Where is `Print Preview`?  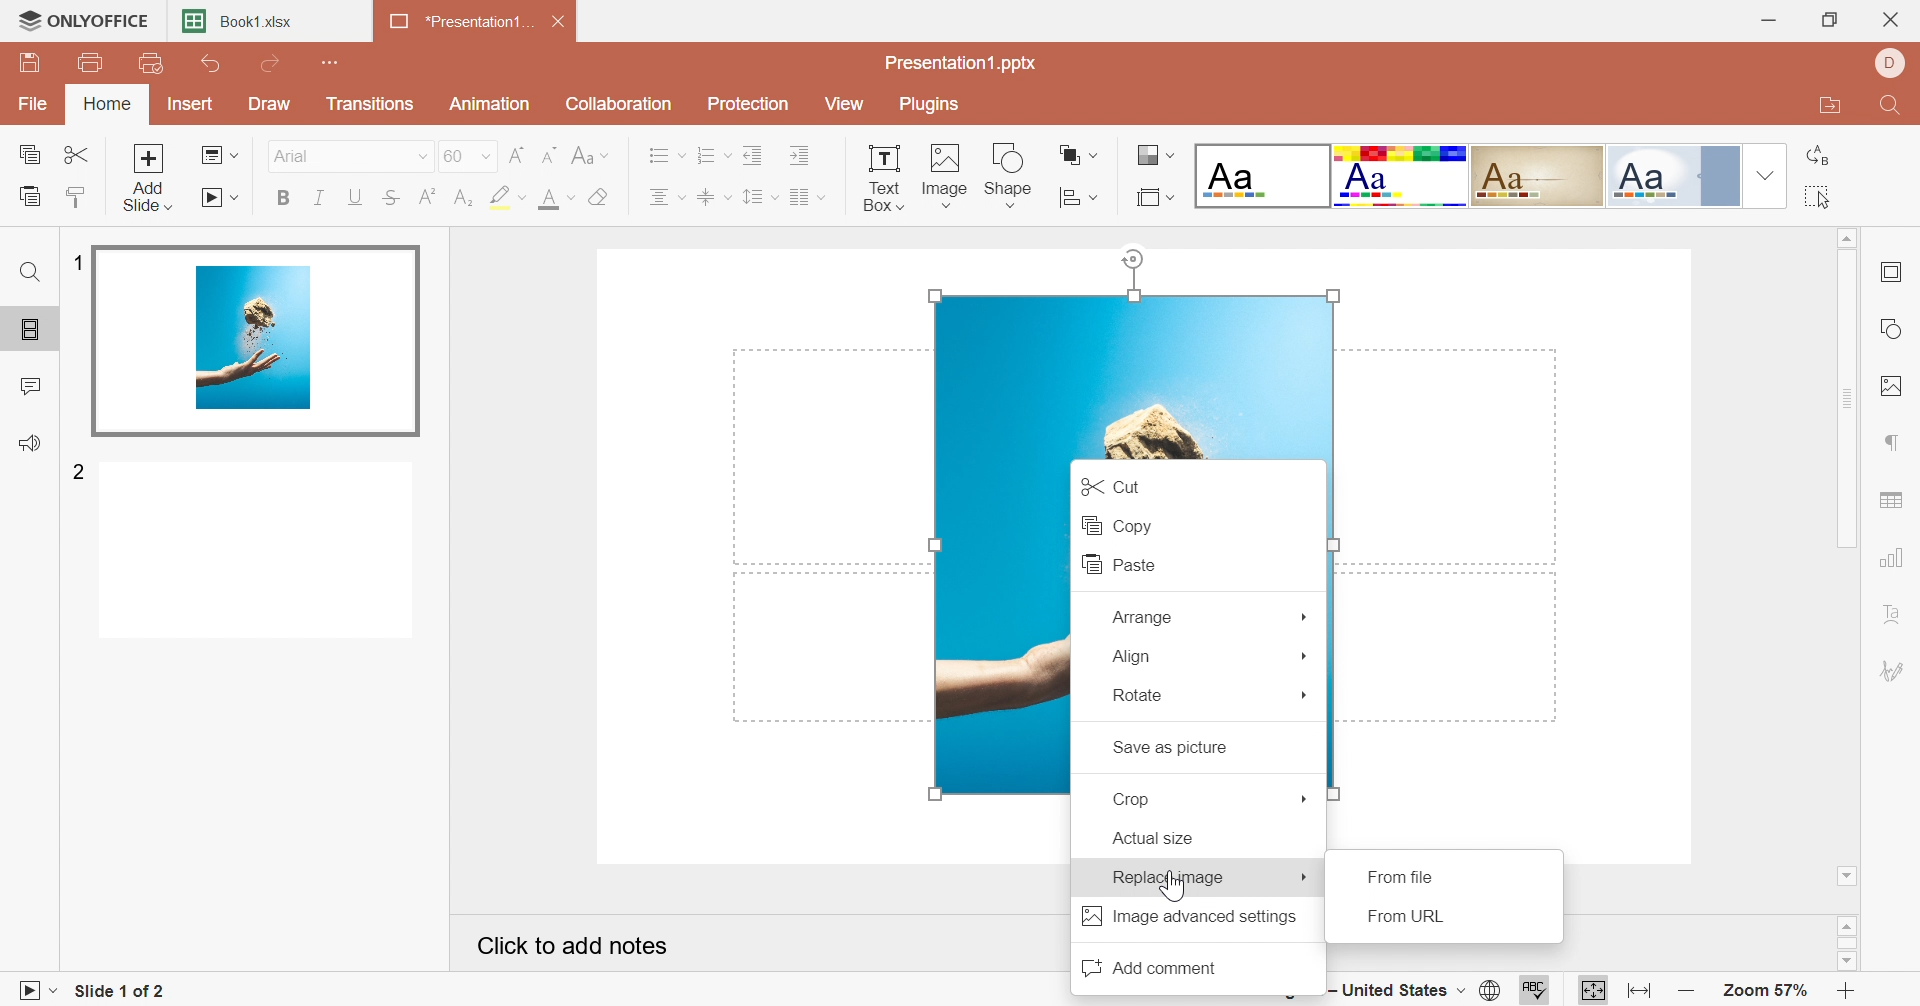
Print Preview is located at coordinates (150, 63).